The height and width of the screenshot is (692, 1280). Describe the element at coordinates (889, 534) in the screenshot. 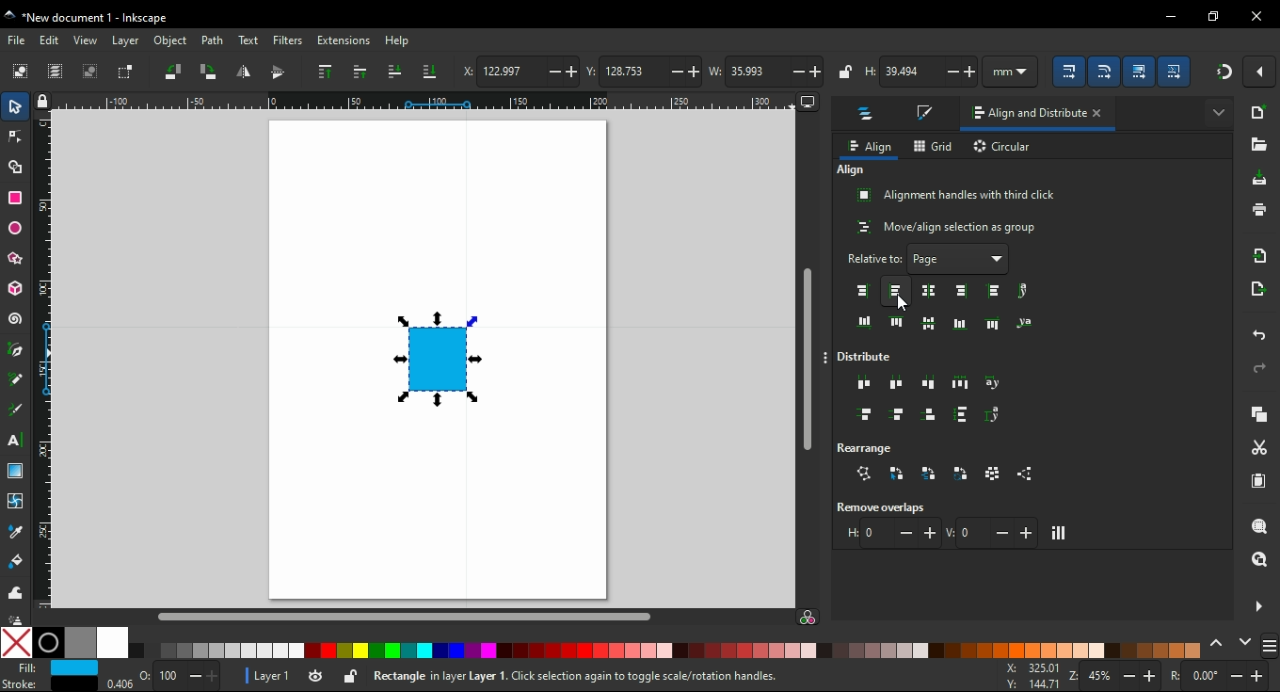

I see `horizontal` at that location.